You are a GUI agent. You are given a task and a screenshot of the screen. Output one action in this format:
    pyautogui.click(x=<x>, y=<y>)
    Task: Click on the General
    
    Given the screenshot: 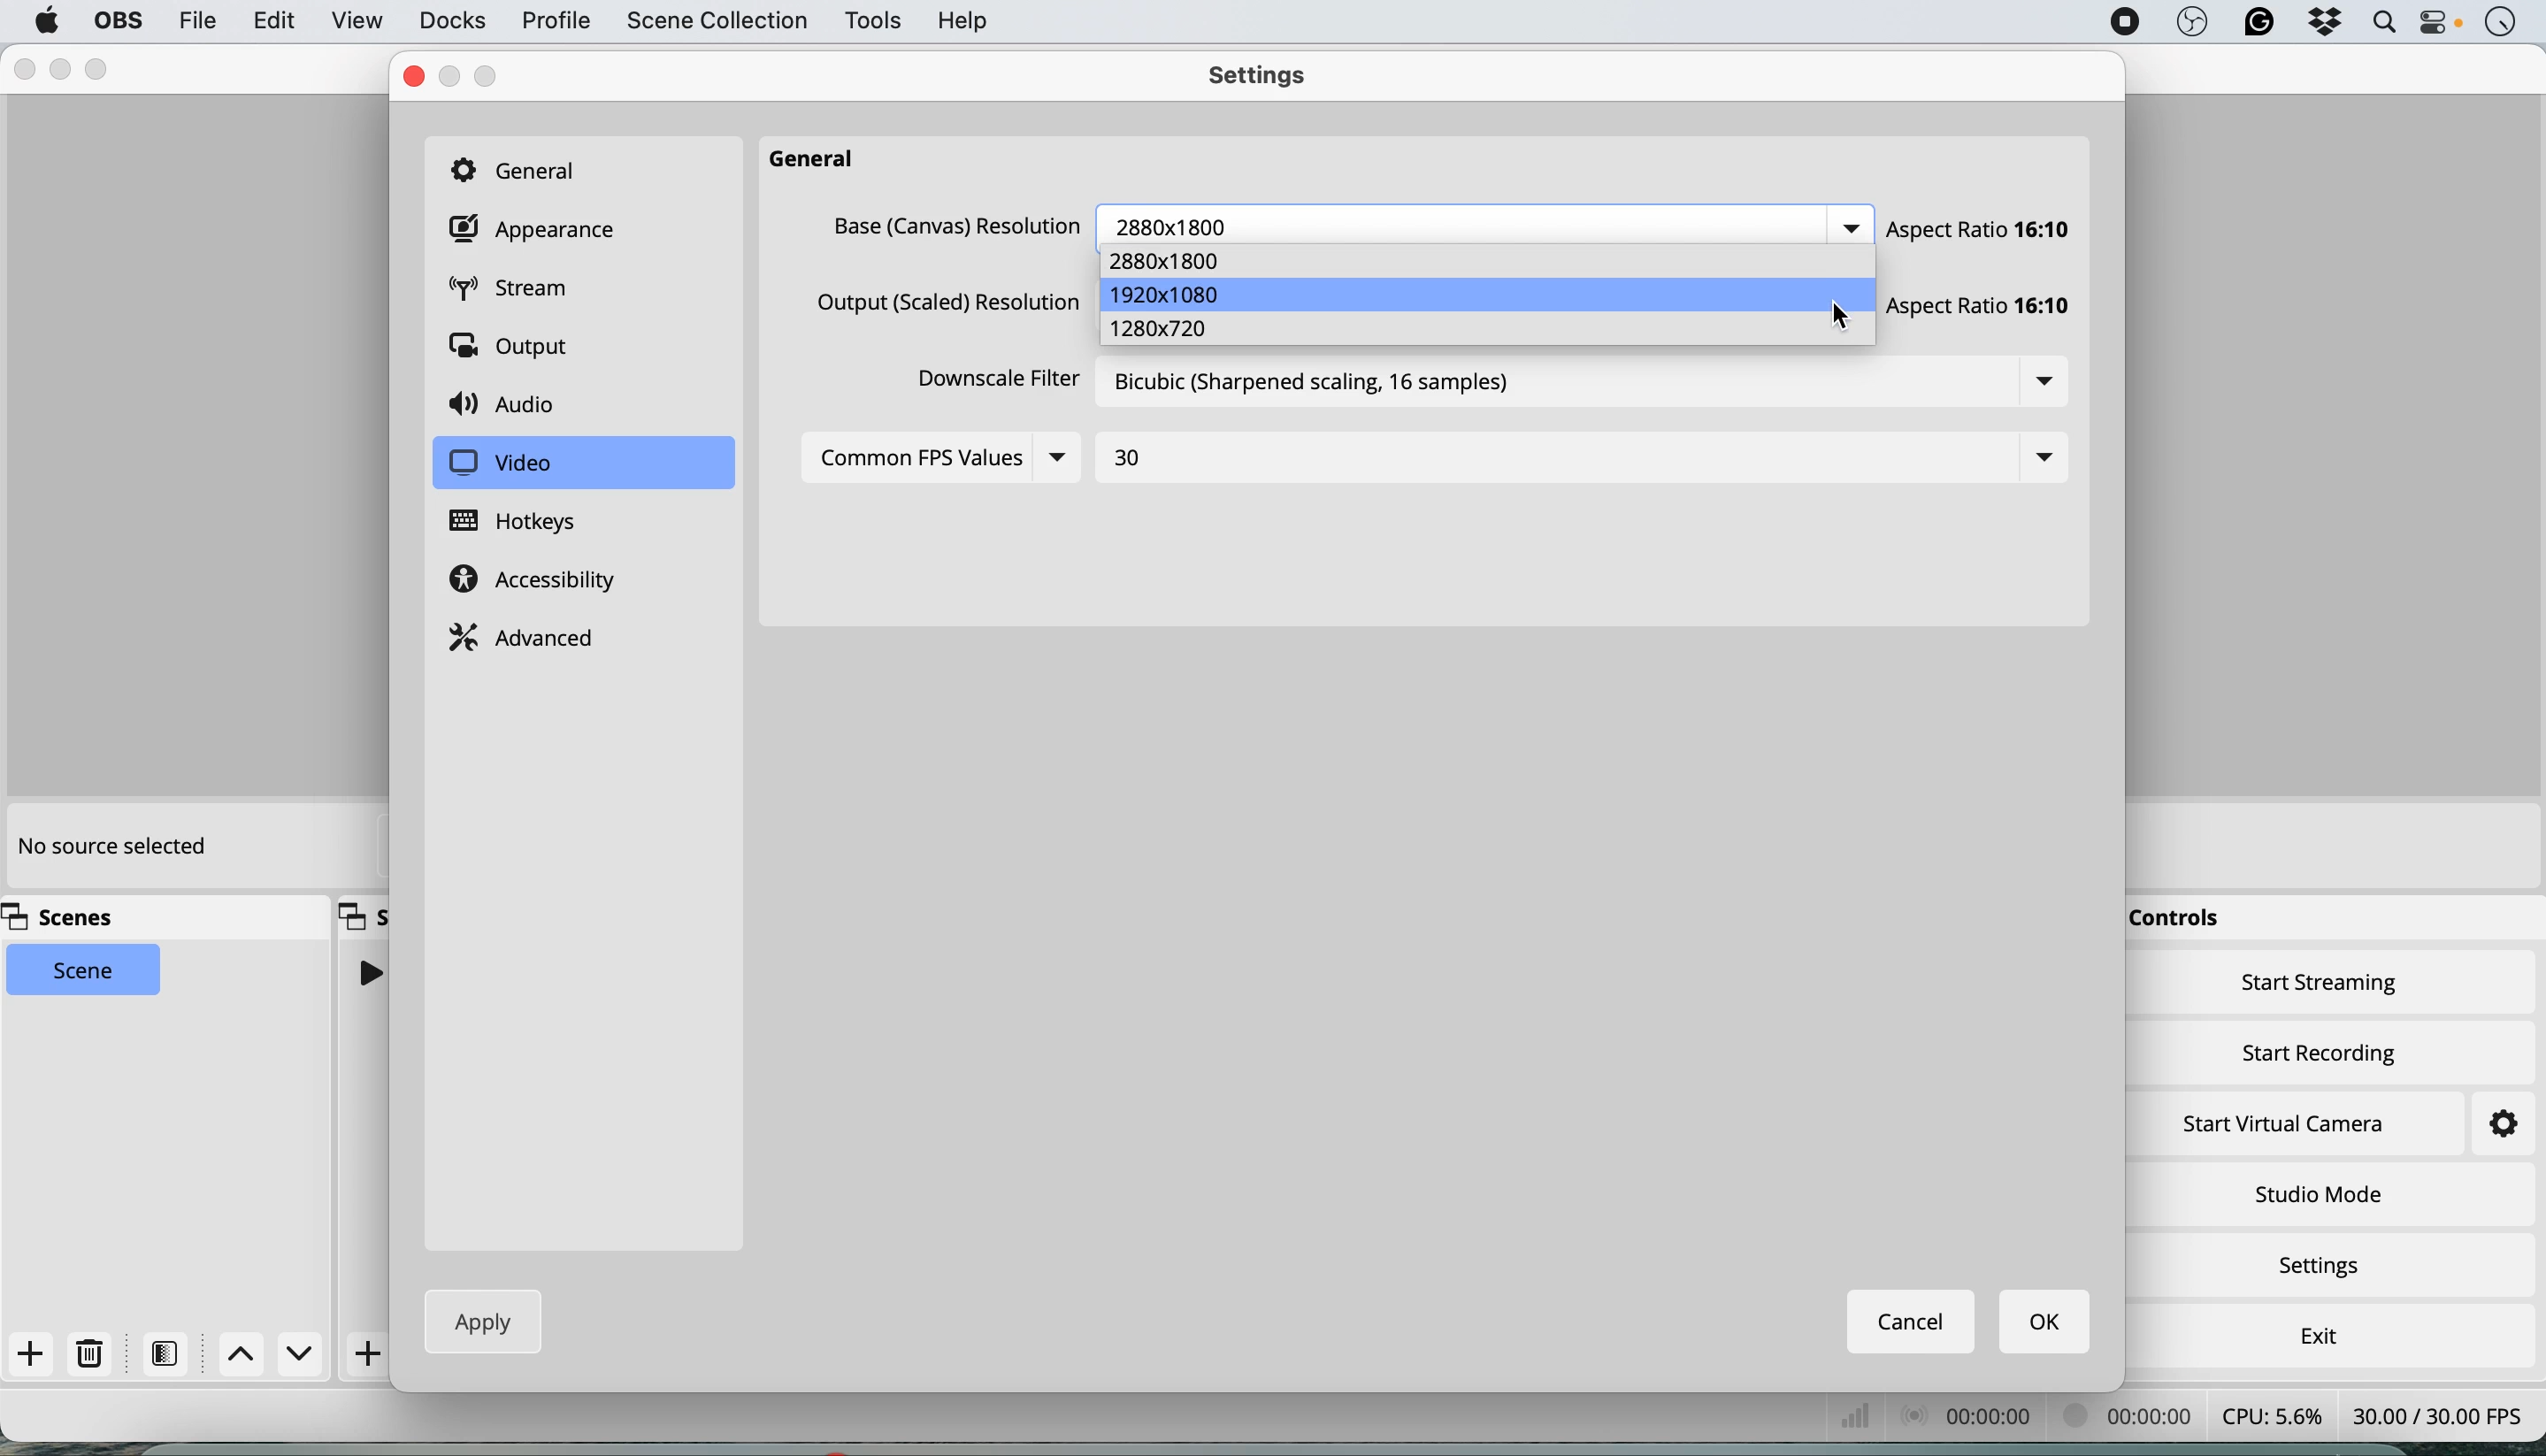 What is the action you would take?
    pyautogui.click(x=527, y=173)
    